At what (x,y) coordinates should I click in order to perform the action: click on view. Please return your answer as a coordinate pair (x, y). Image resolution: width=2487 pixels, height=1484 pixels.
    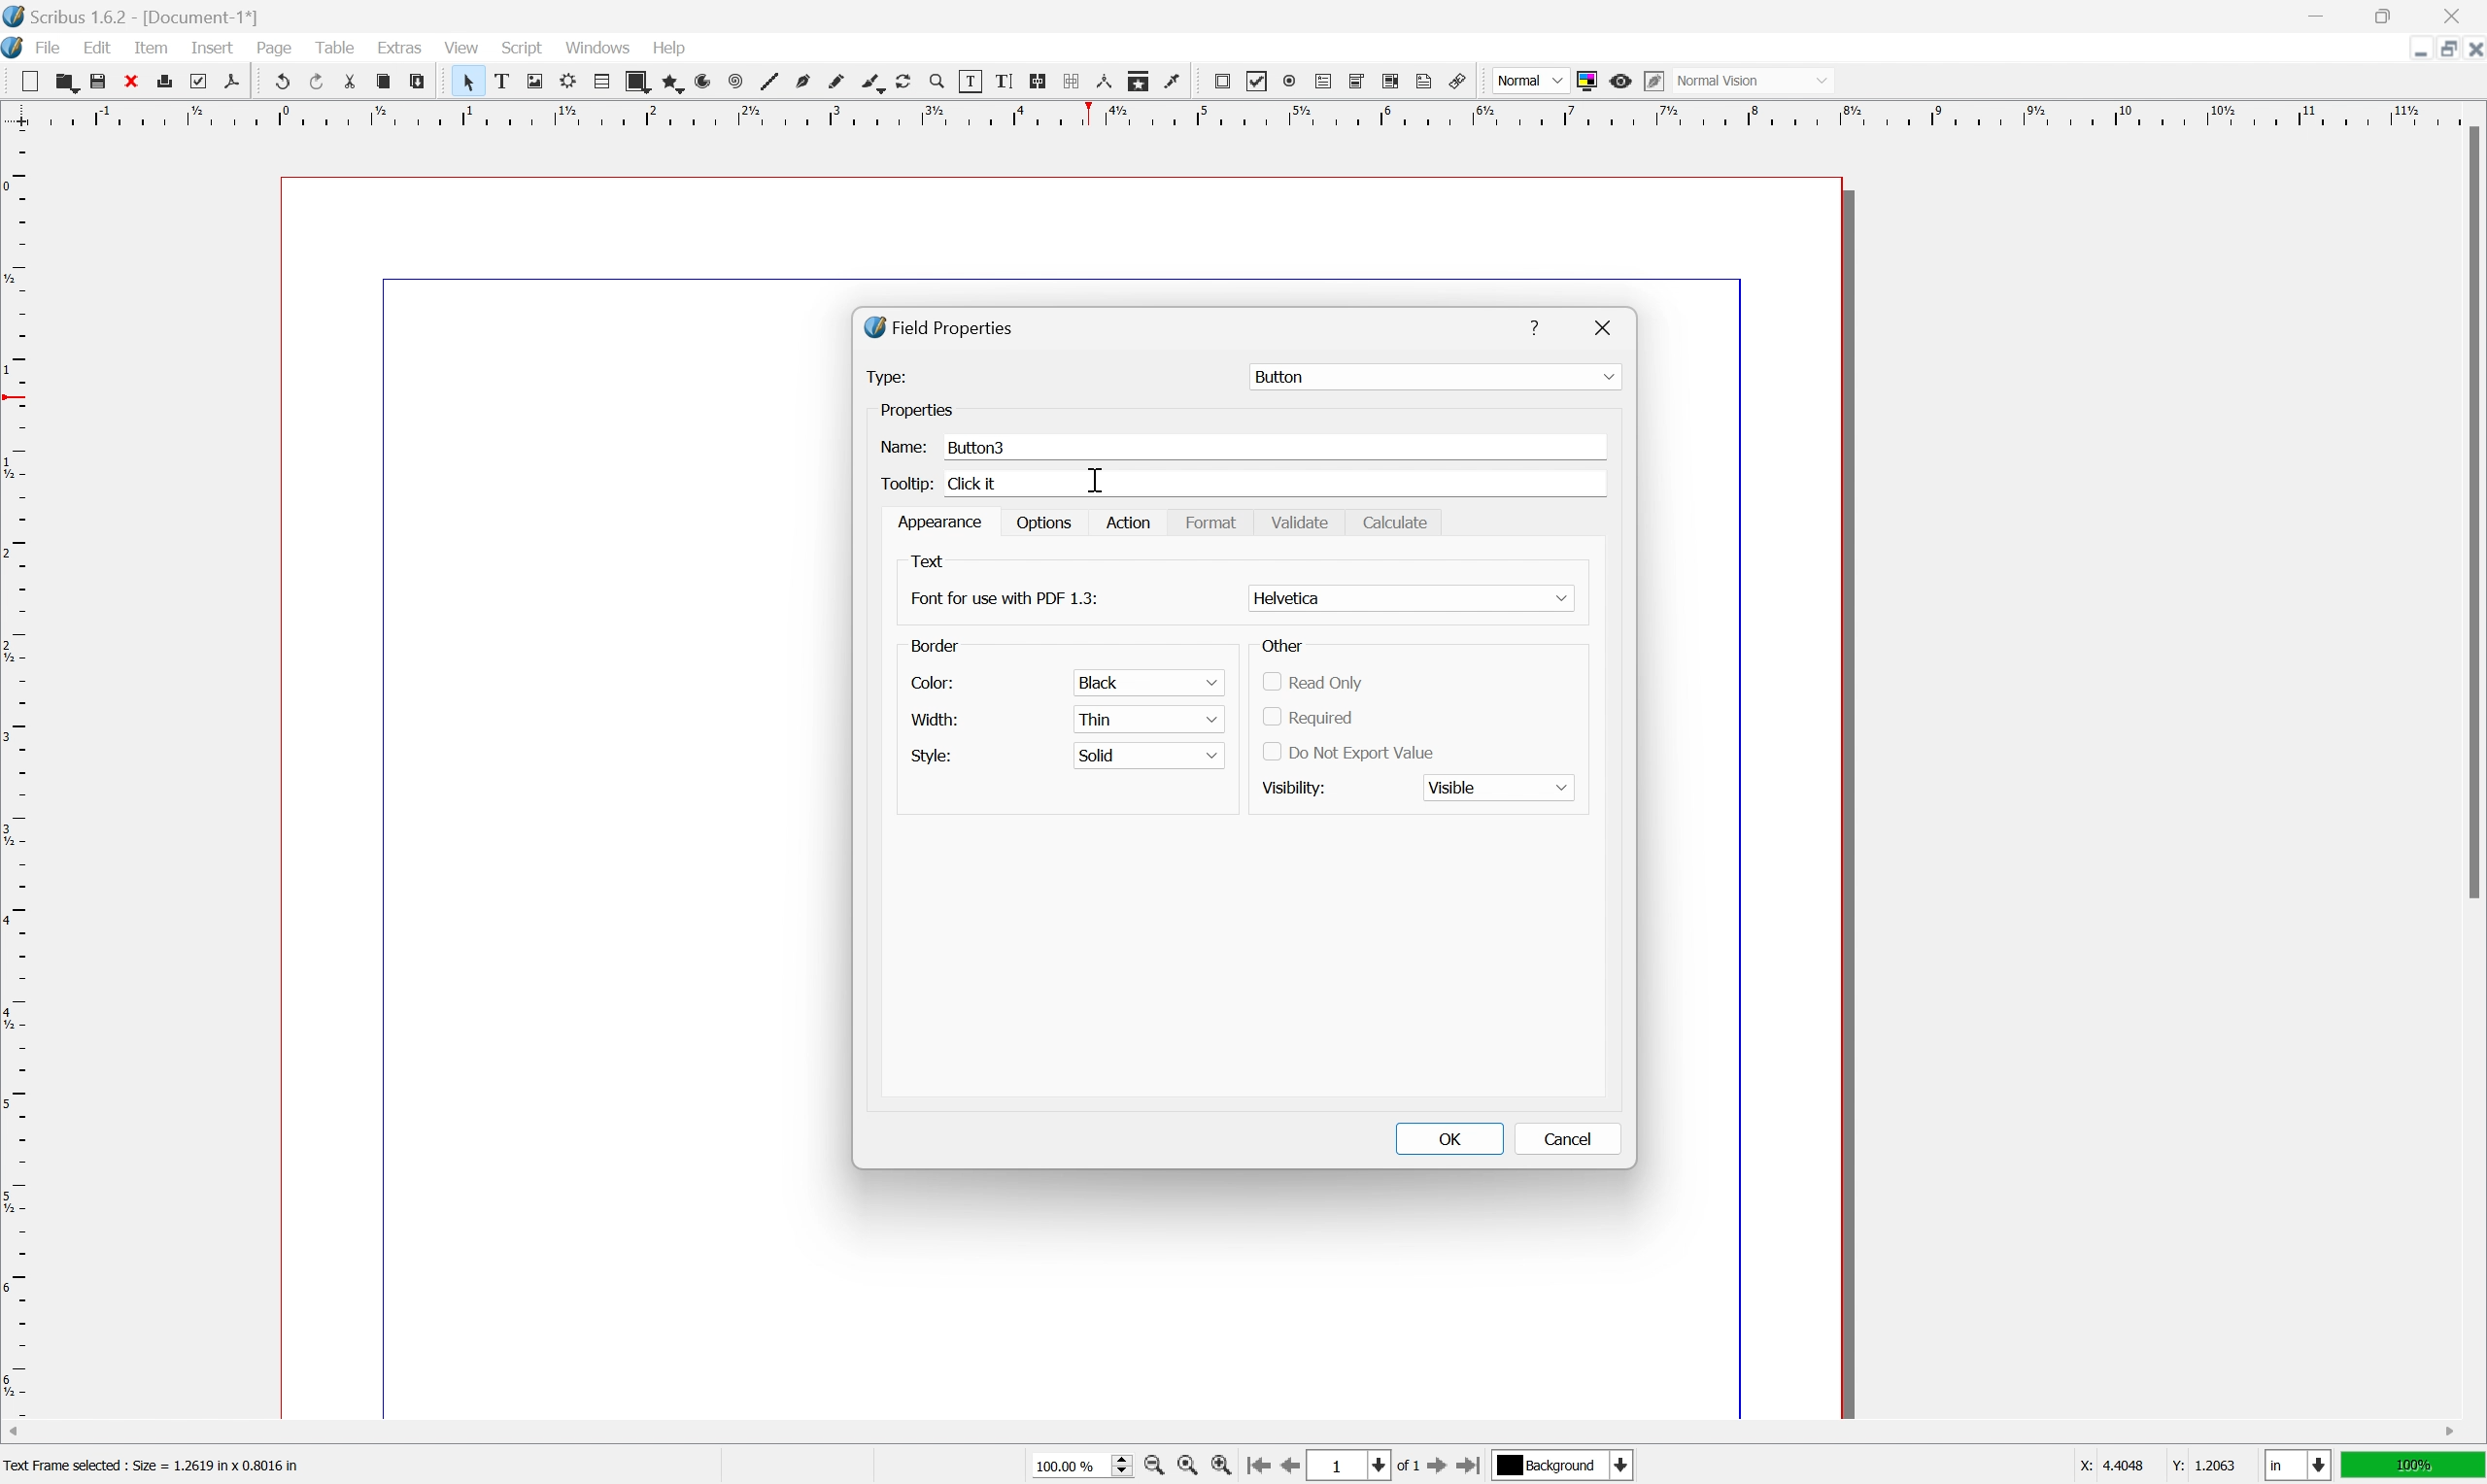
    Looking at the image, I should click on (463, 46).